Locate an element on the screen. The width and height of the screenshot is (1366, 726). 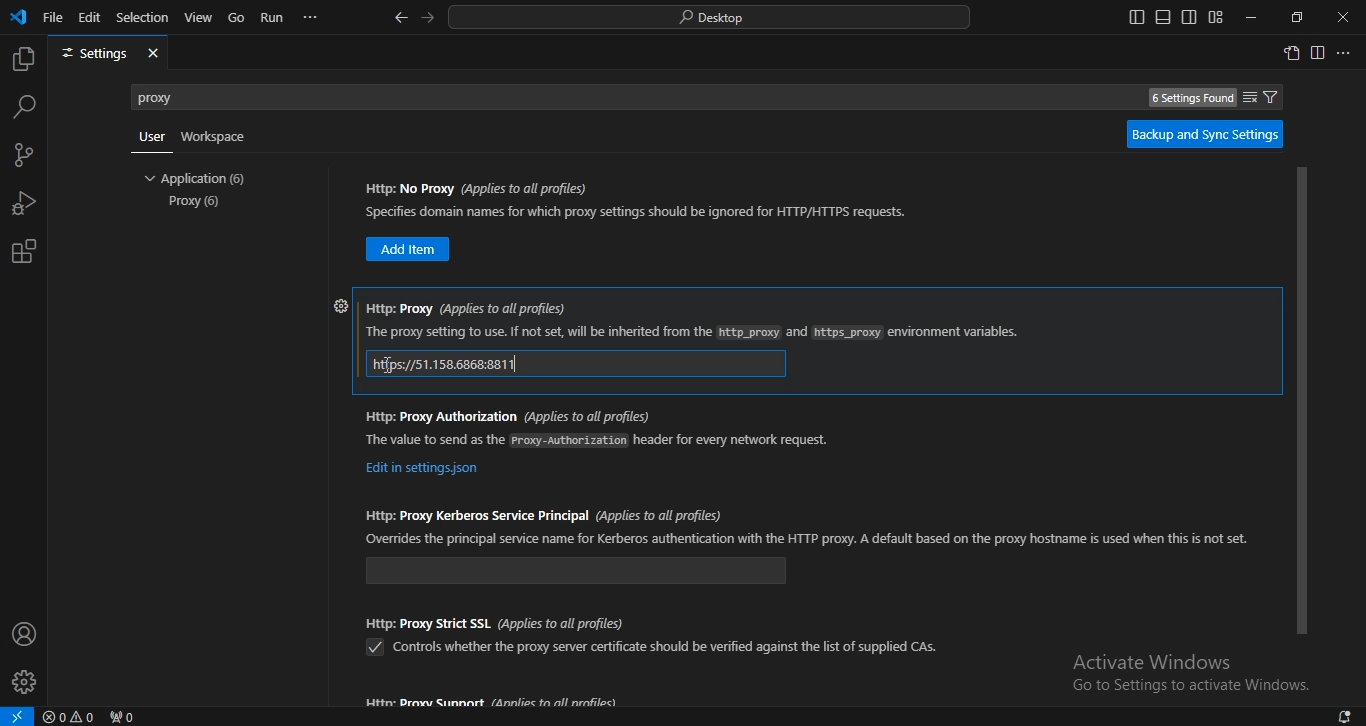
texthttps: proxy strict SSL is located at coordinates (667, 647).